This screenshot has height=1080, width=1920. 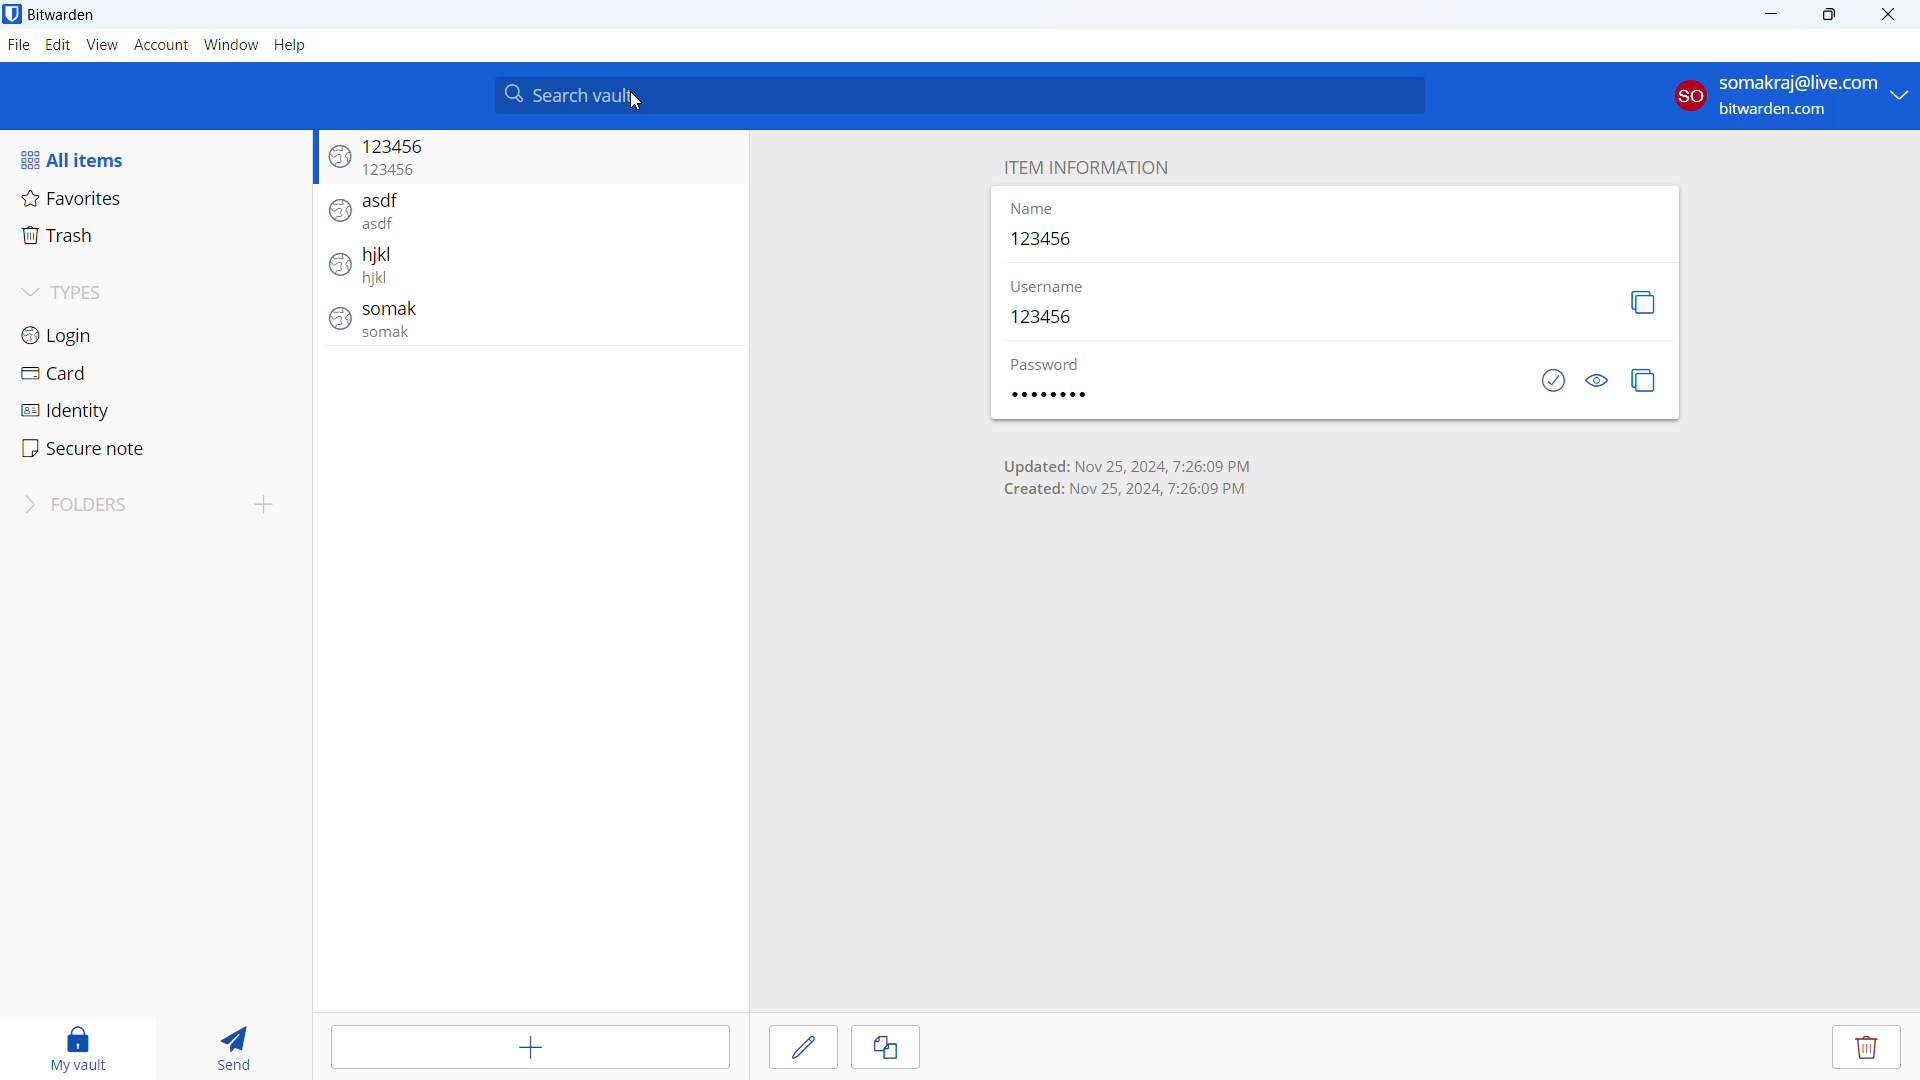 What do you see at coordinates (525, 211) in the screenshot?
I see `login entry: asdf` at bounding box center [525, 211].